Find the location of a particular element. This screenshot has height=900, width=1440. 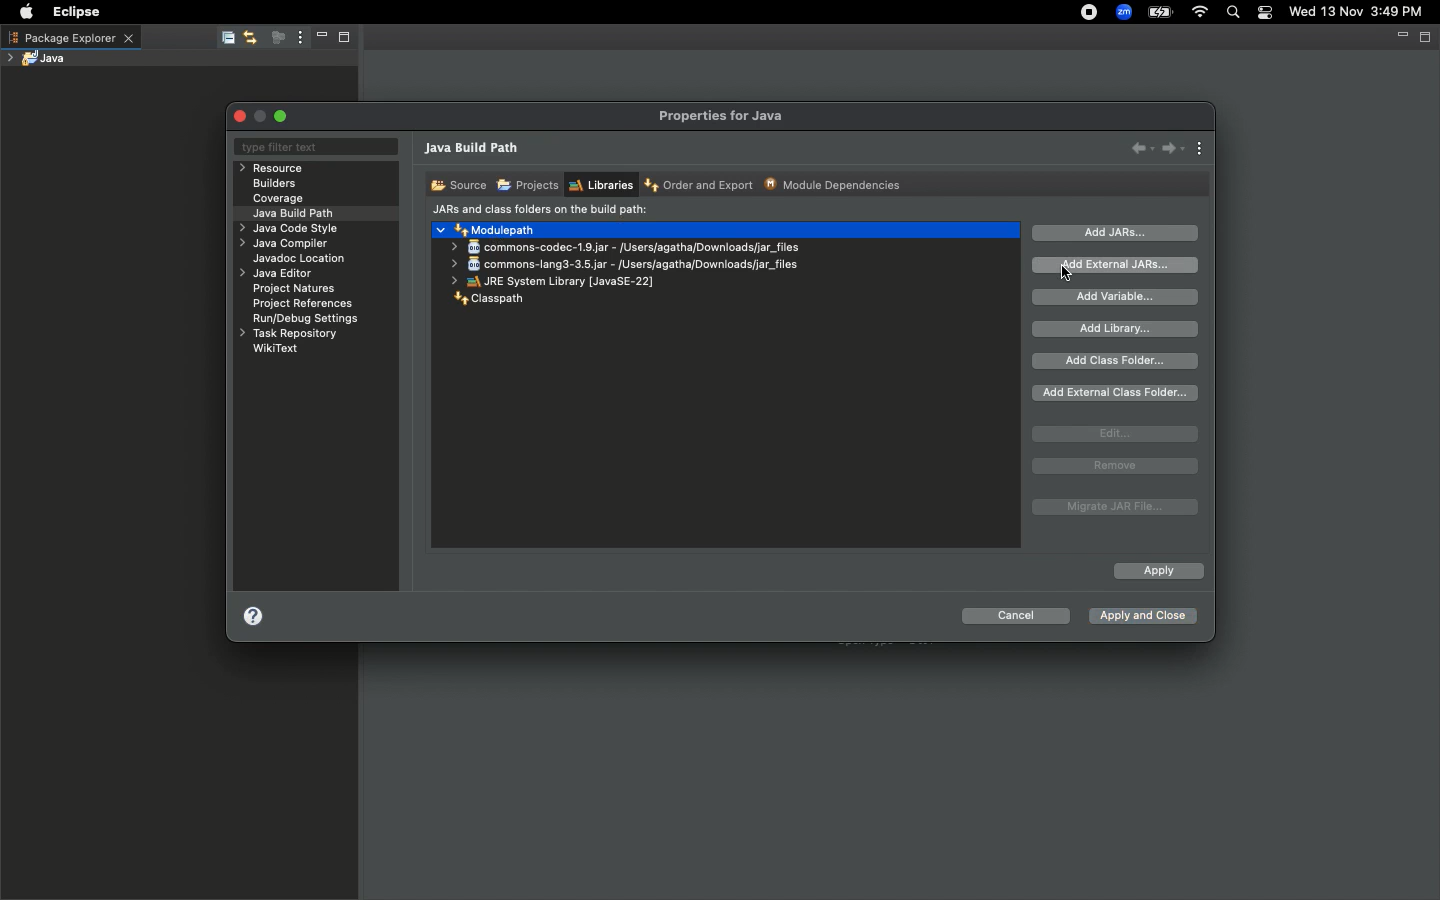

Maximize is located at coordinates (283, 116).